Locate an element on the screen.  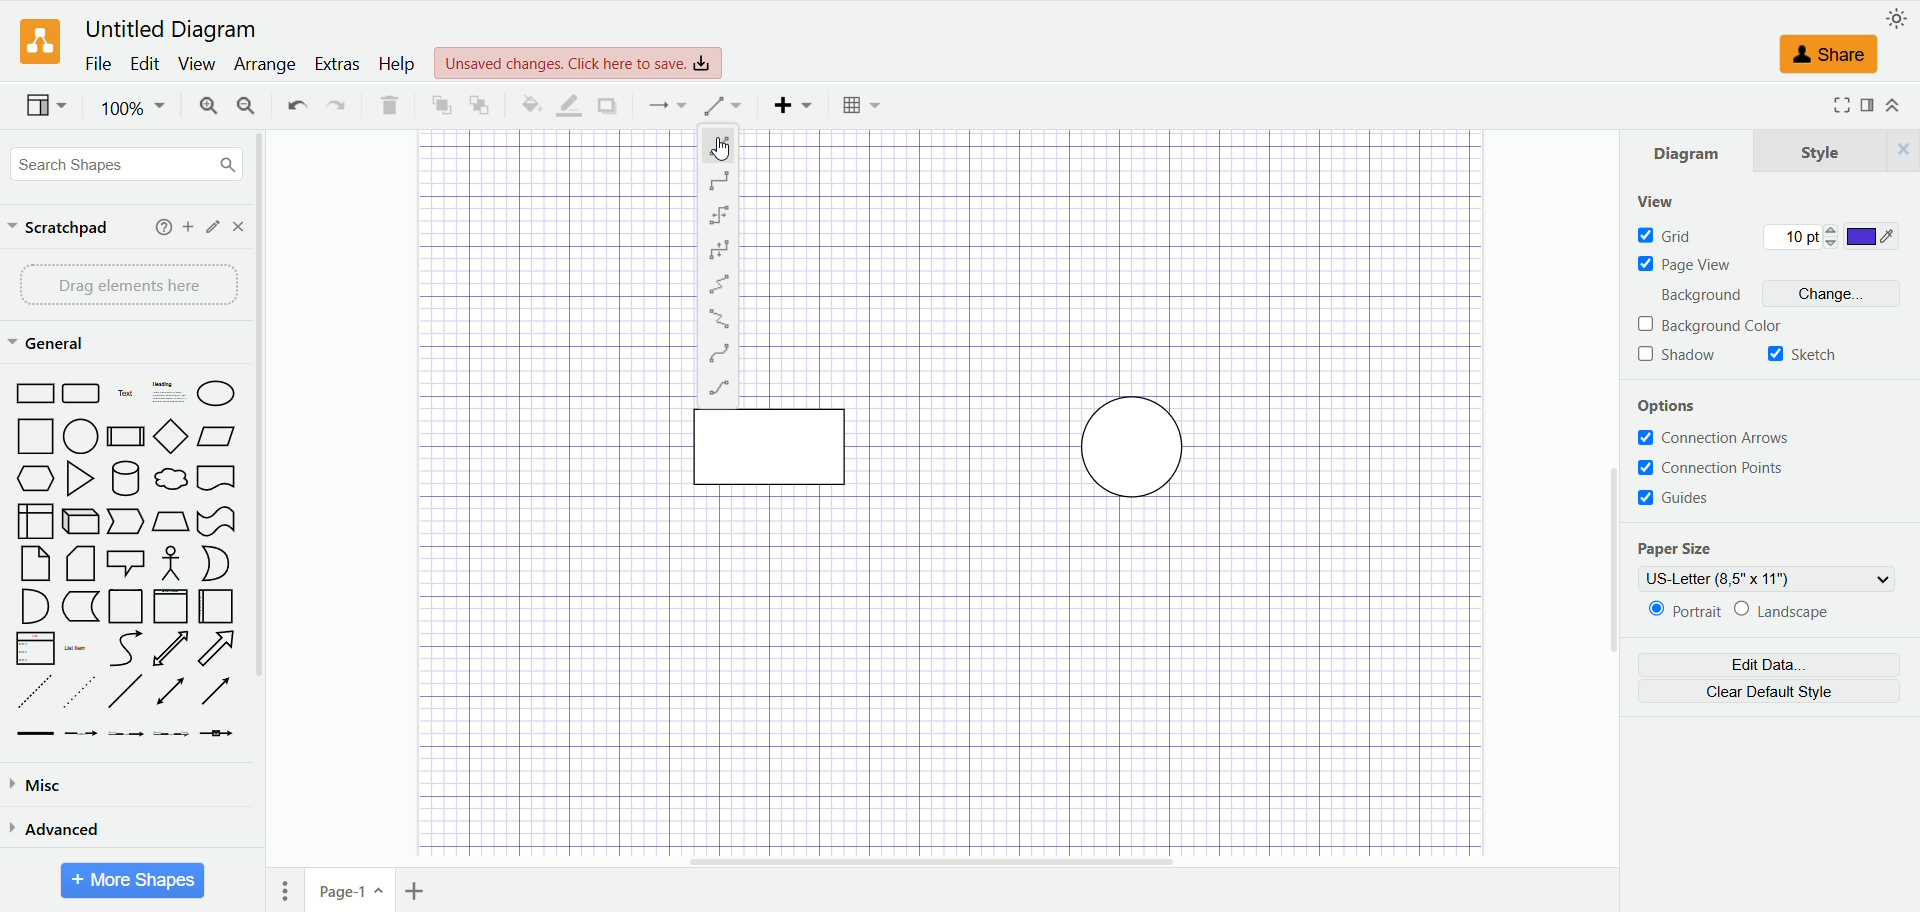
shadow is located at coordinates (1678, 354).